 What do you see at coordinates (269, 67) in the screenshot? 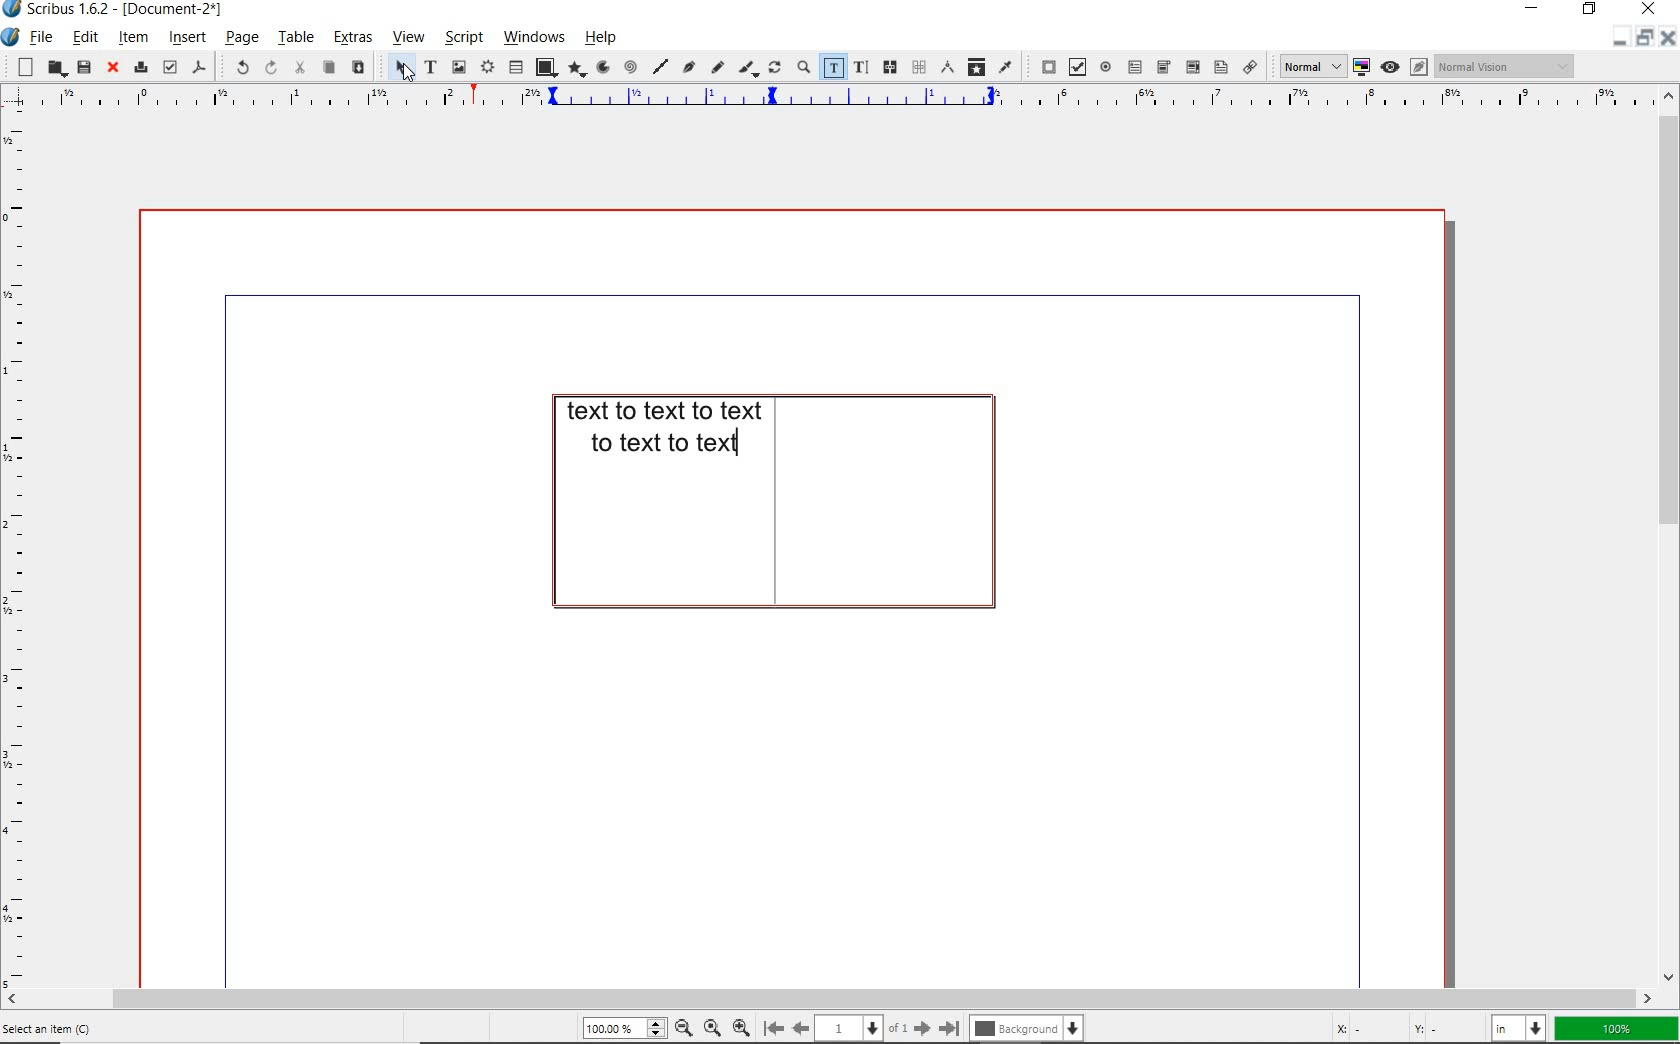
I see `redo` at bounding box center [269, 67].